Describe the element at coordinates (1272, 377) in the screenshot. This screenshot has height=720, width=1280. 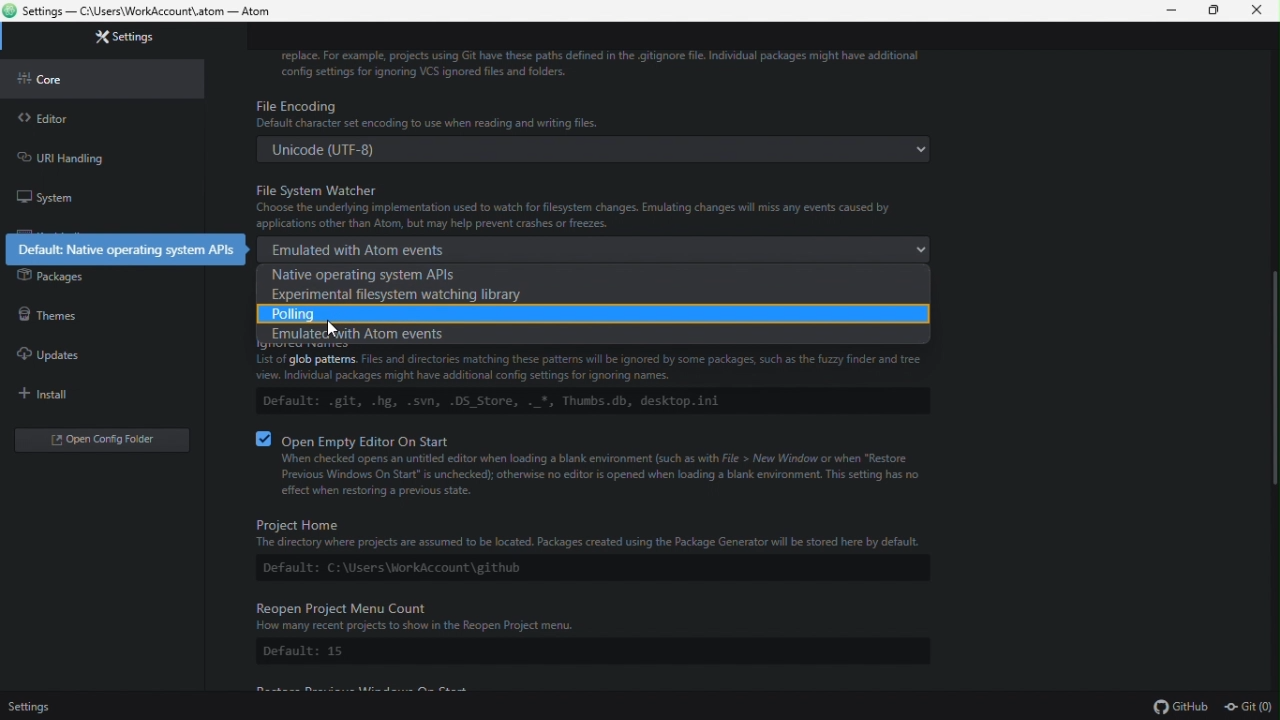
I see `Scroll bar` at that location.